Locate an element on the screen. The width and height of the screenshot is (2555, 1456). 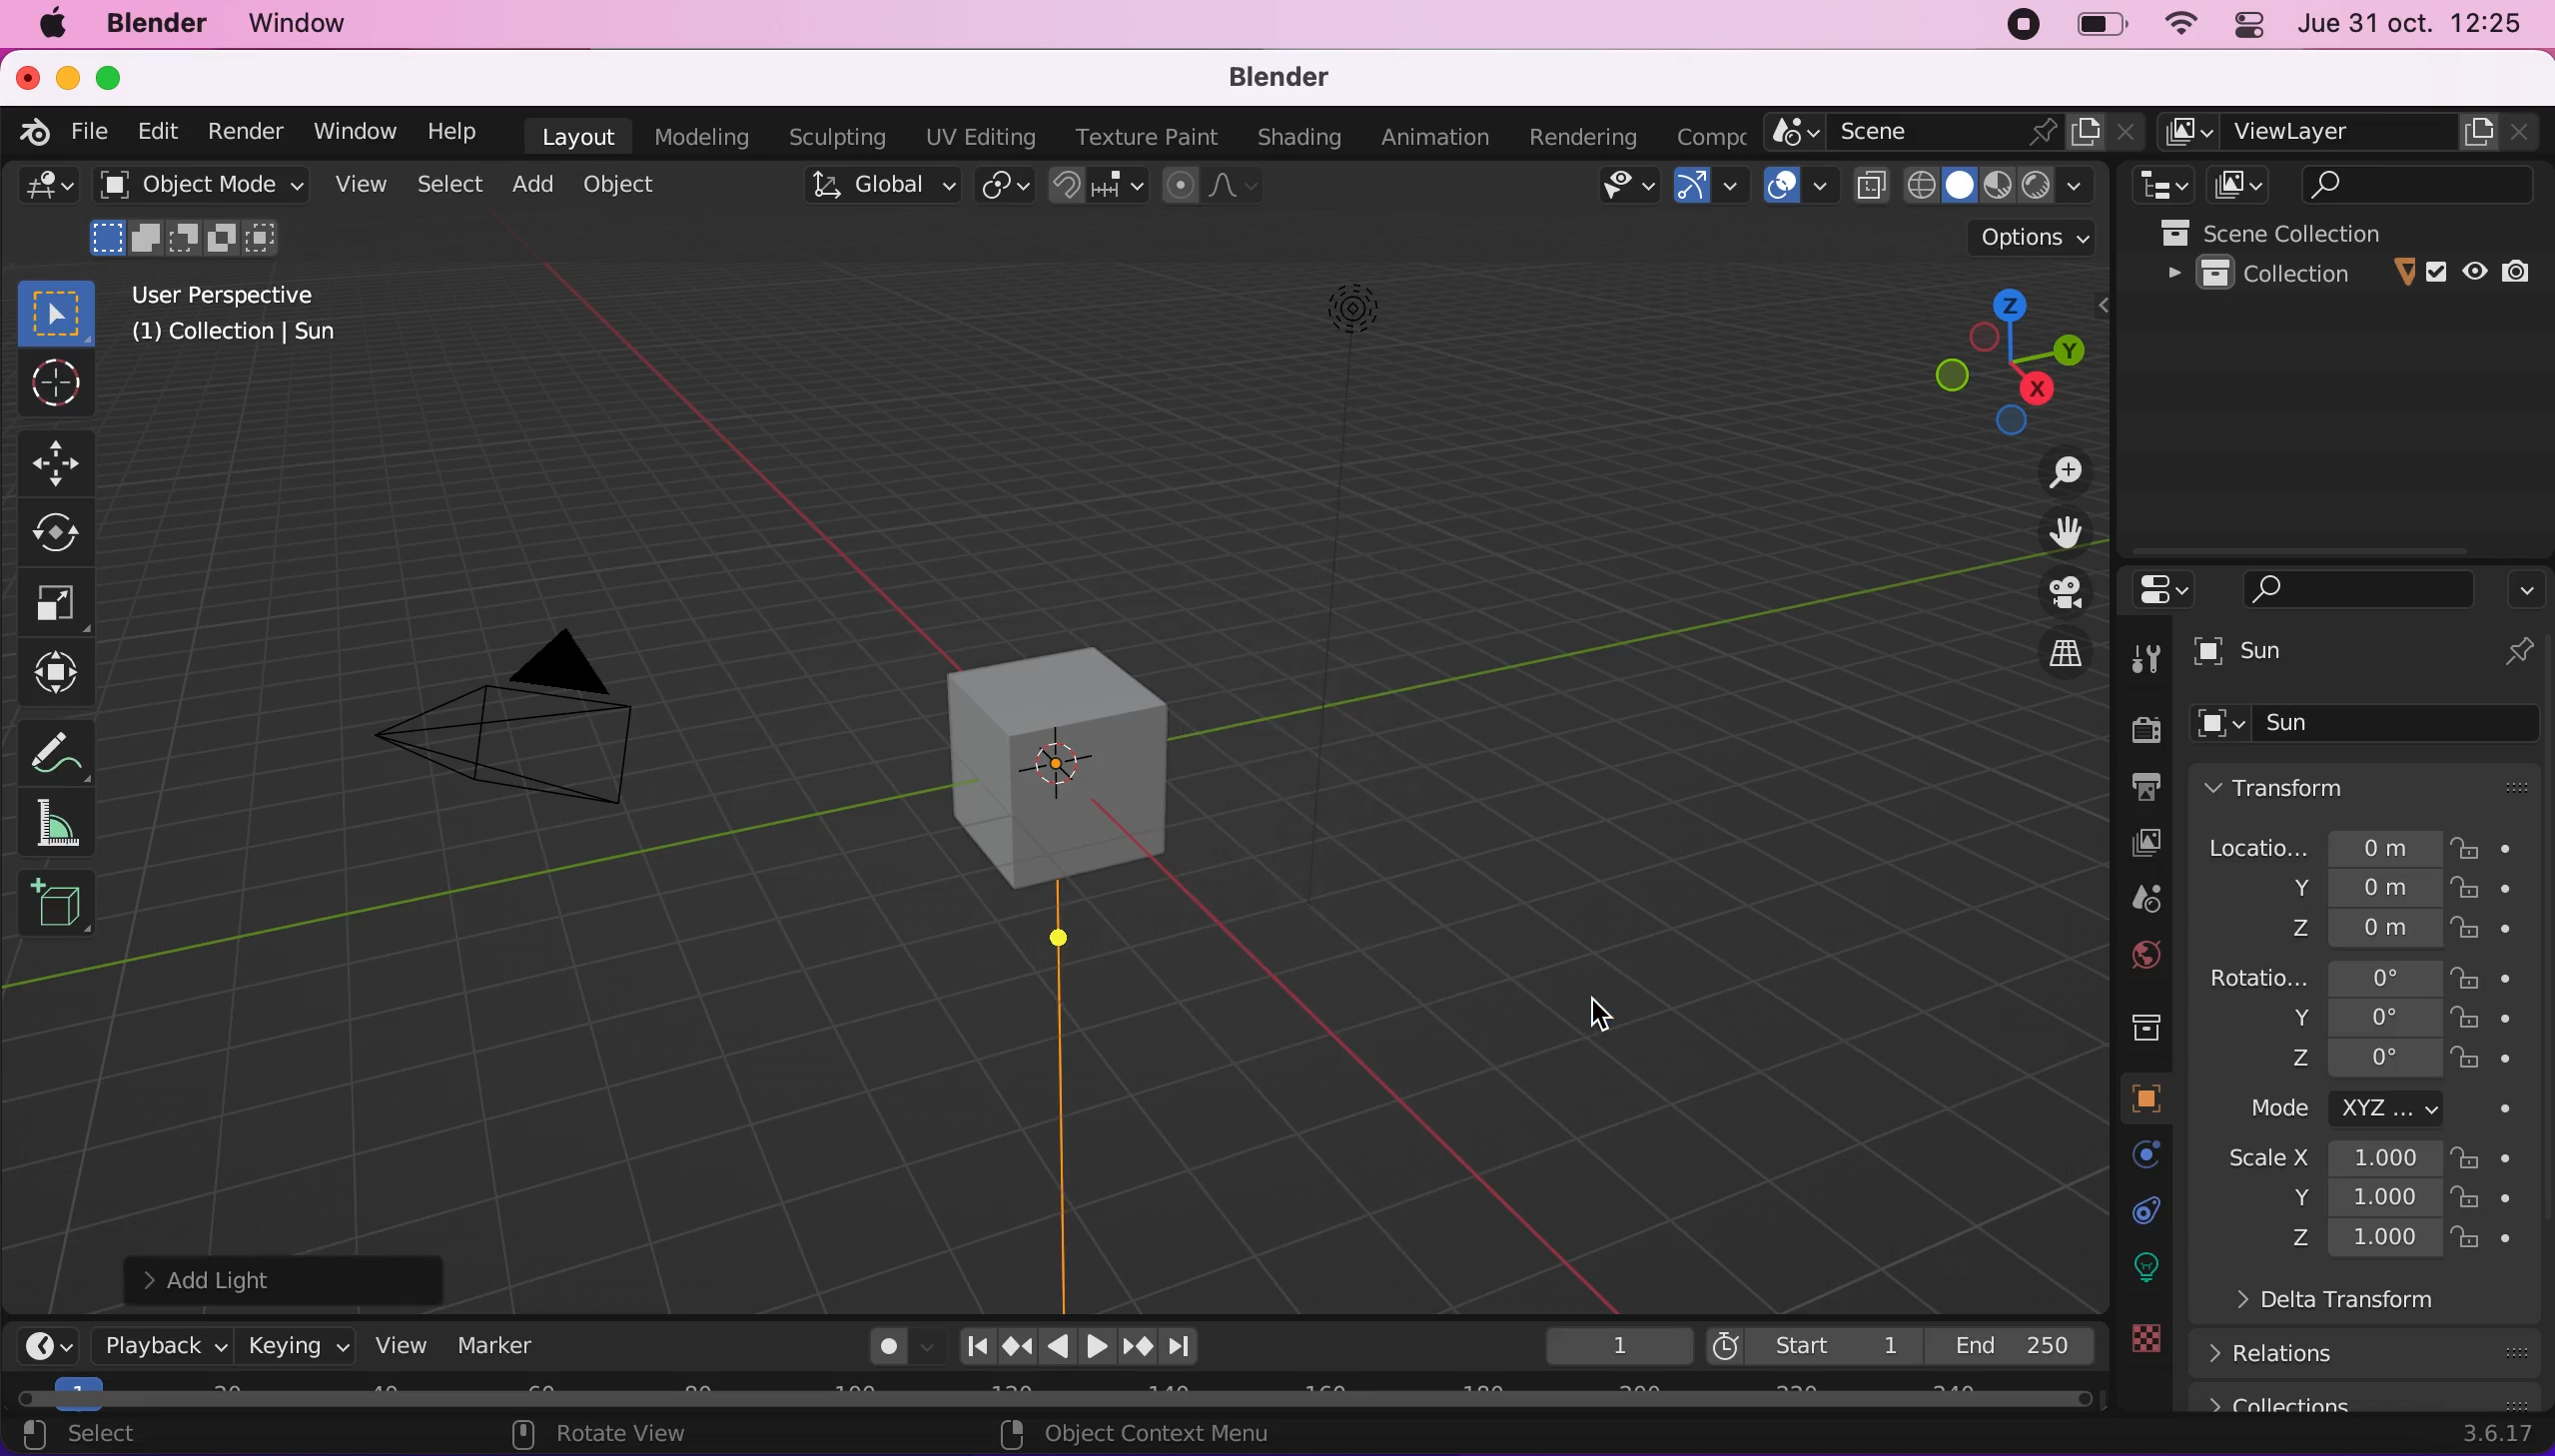
collections is located at coordinates (2135, 1022).